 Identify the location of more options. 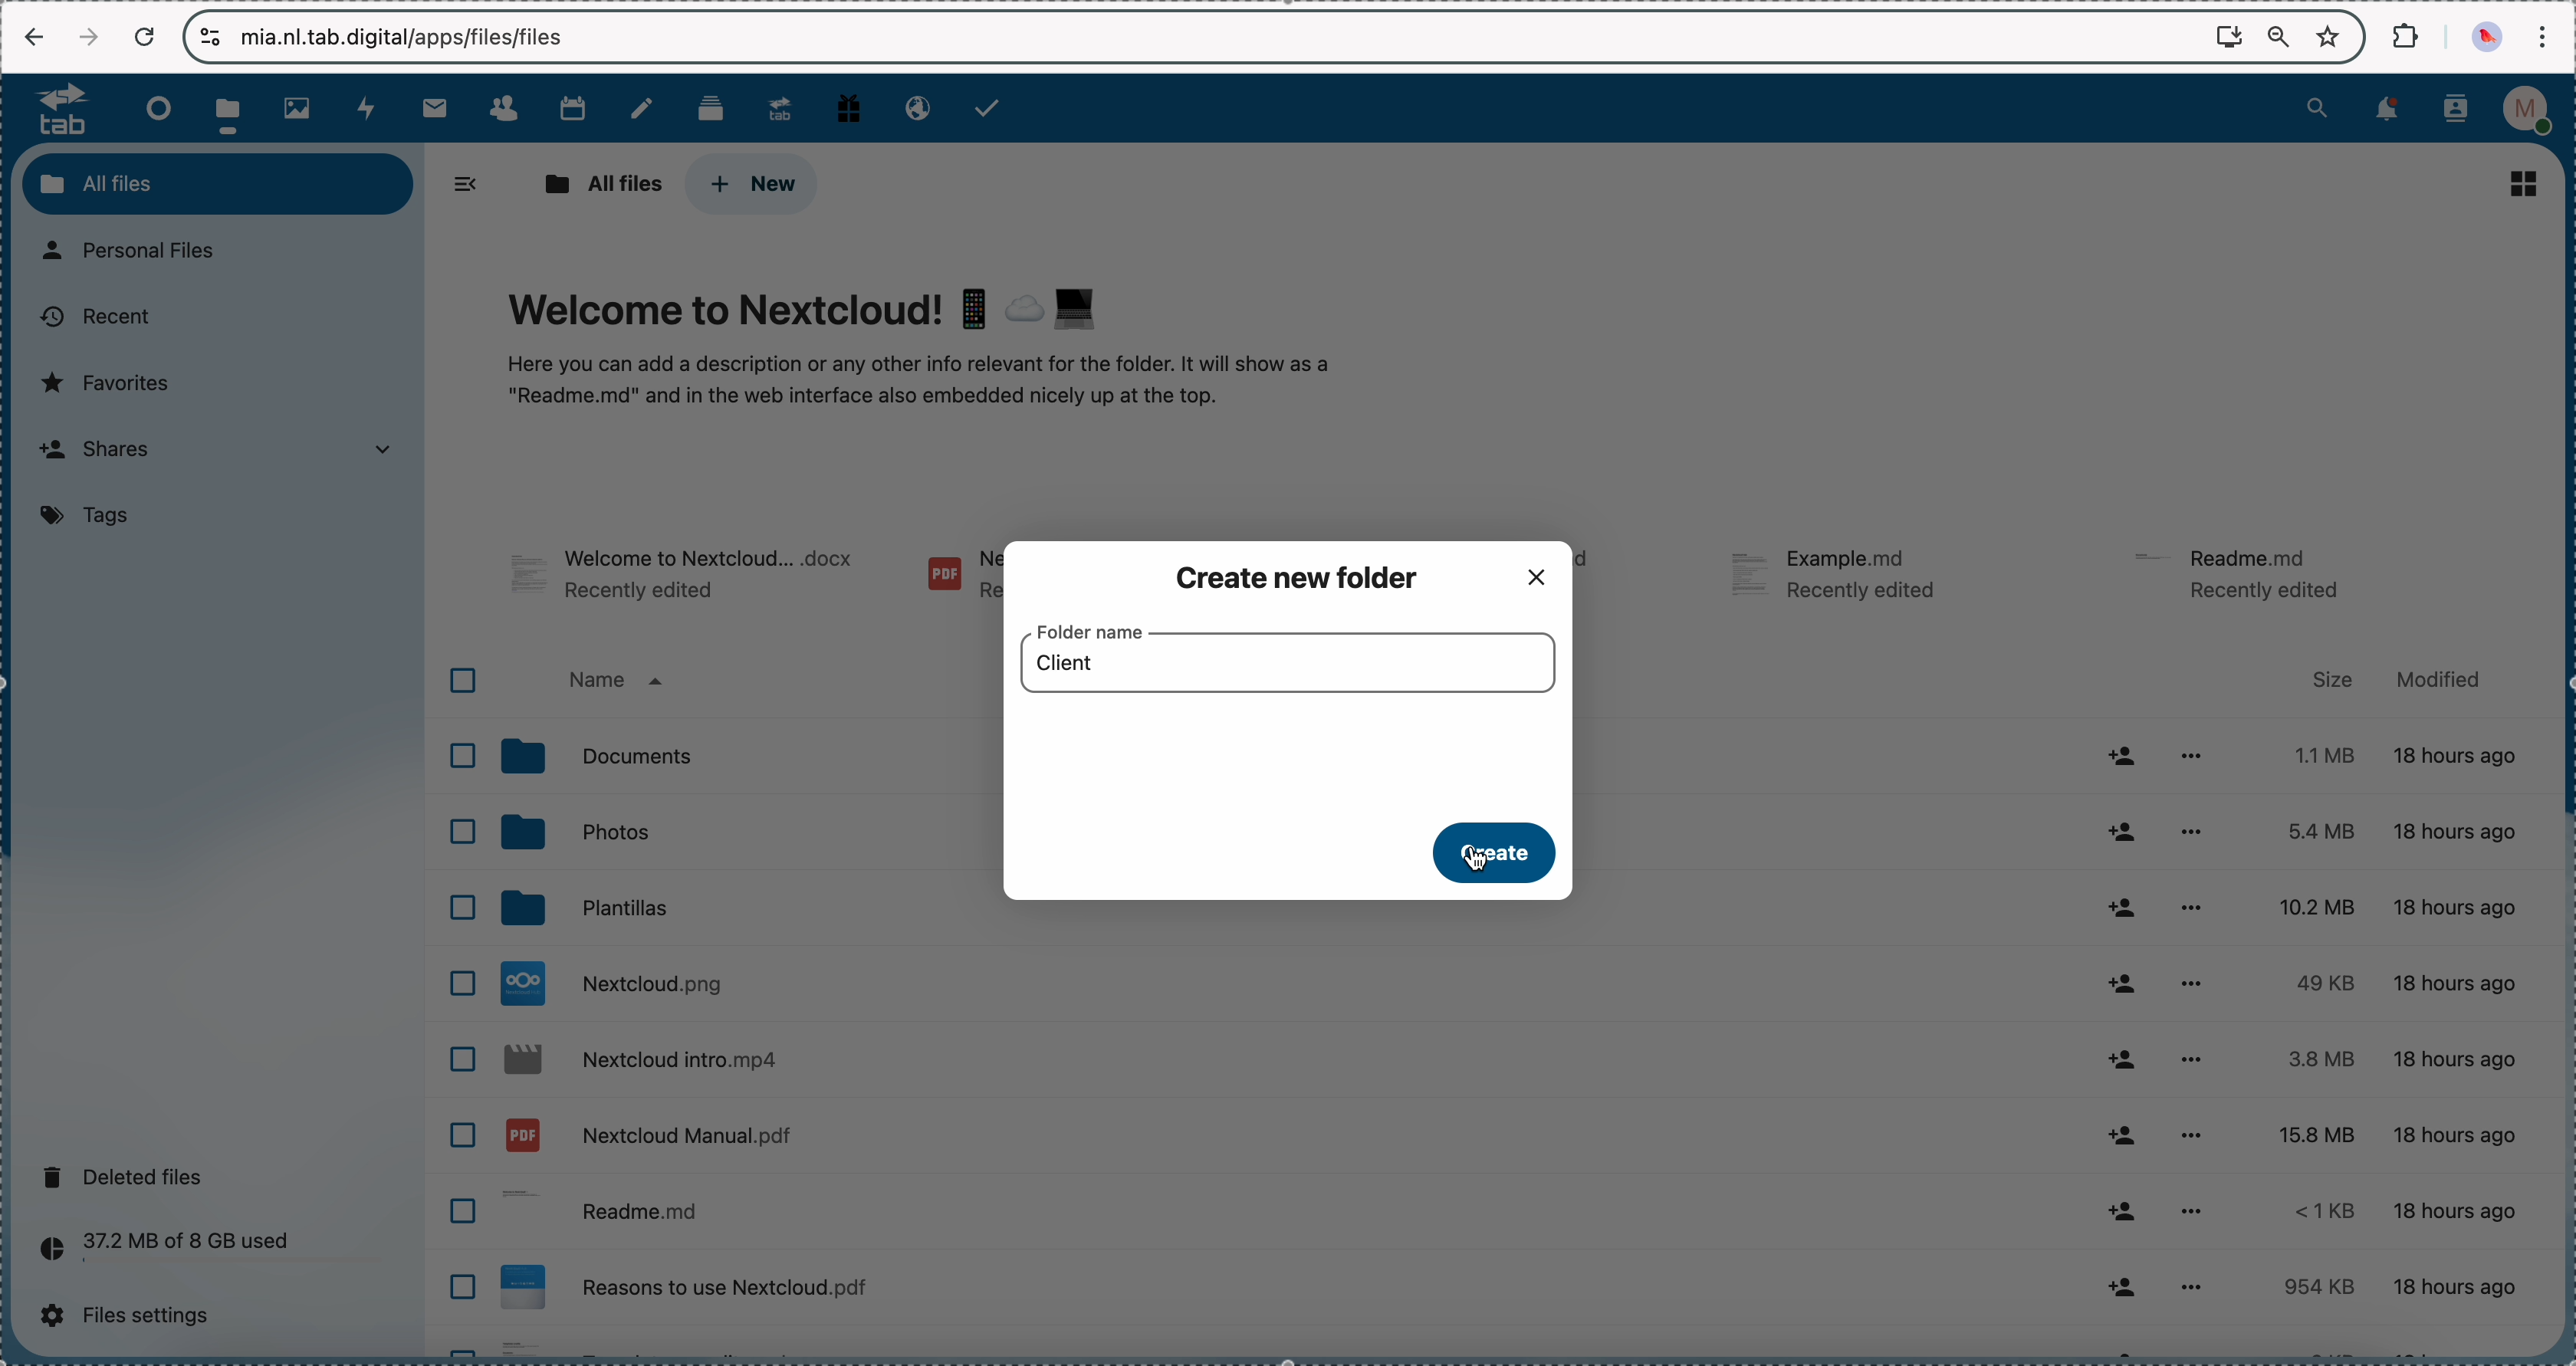
(2192, 833).